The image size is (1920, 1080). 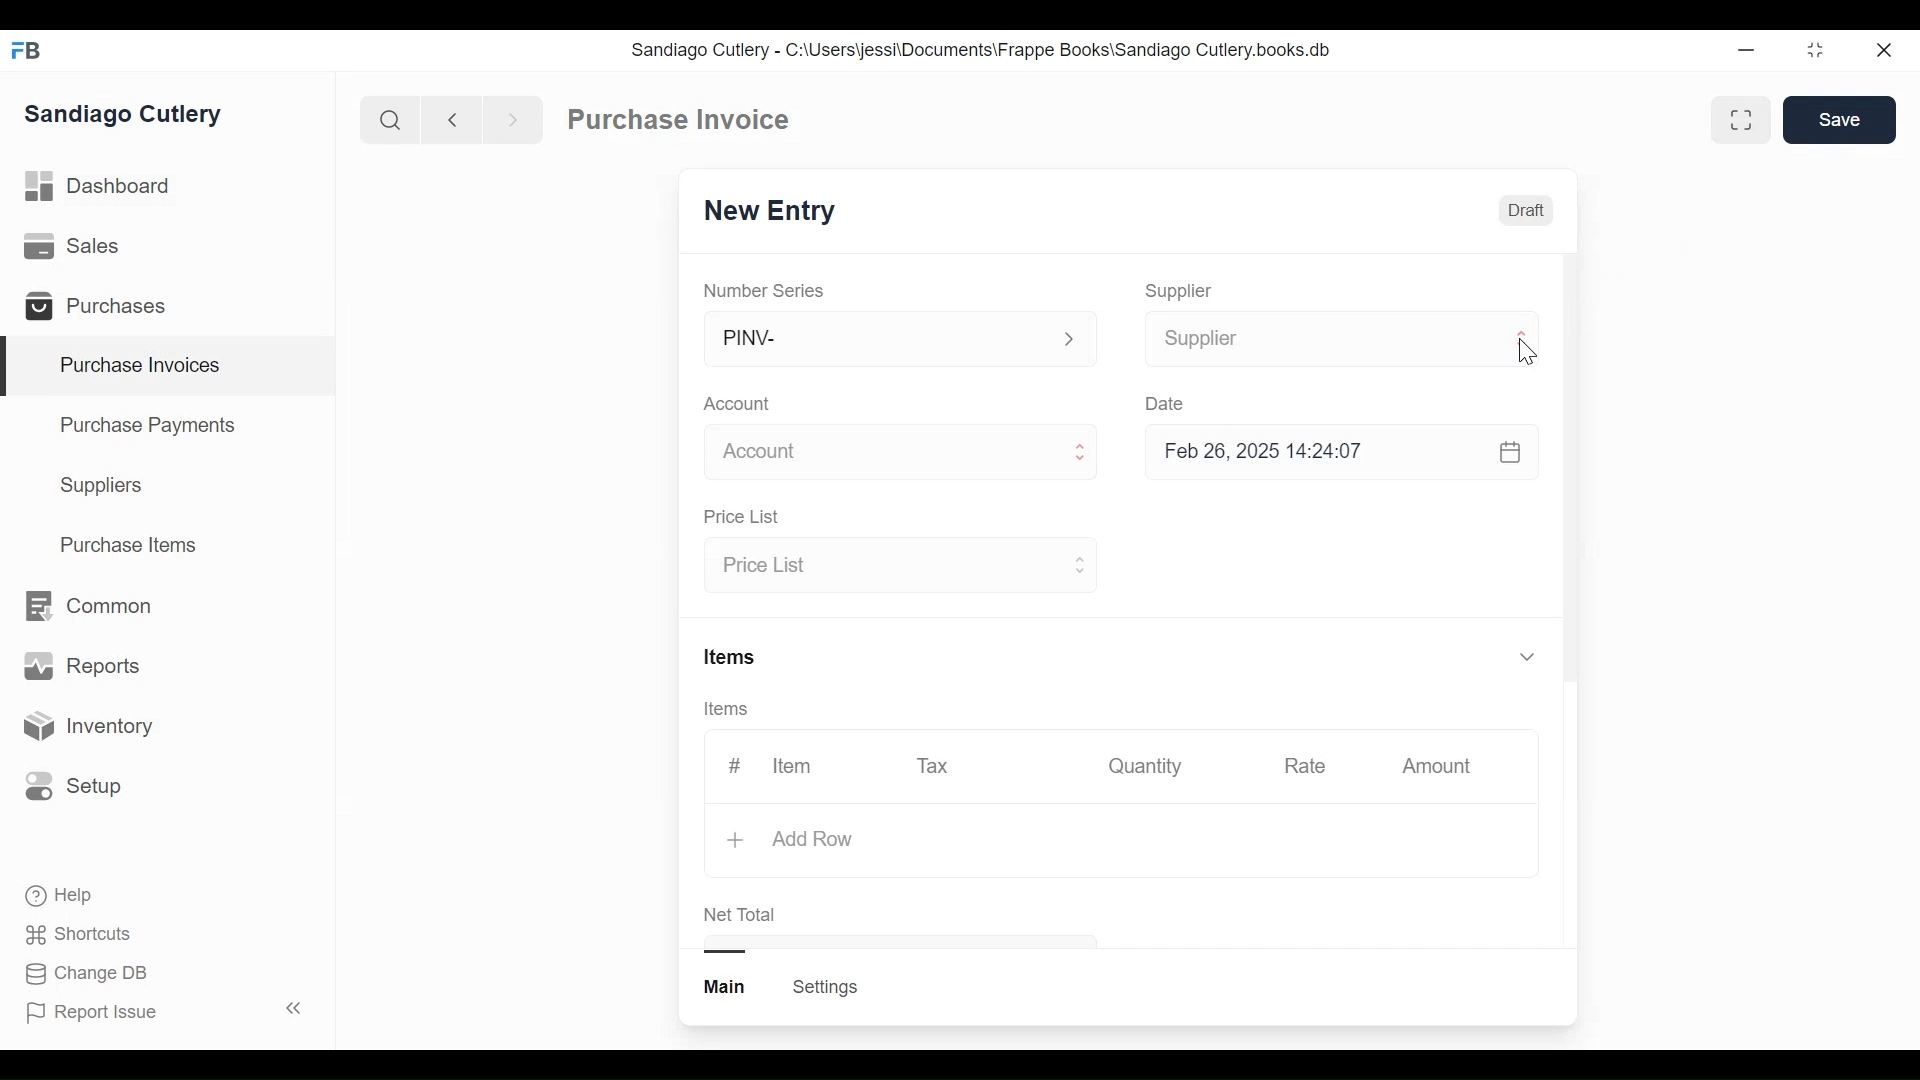 I want to click on Purchase Items, so click(x=129, y=547).